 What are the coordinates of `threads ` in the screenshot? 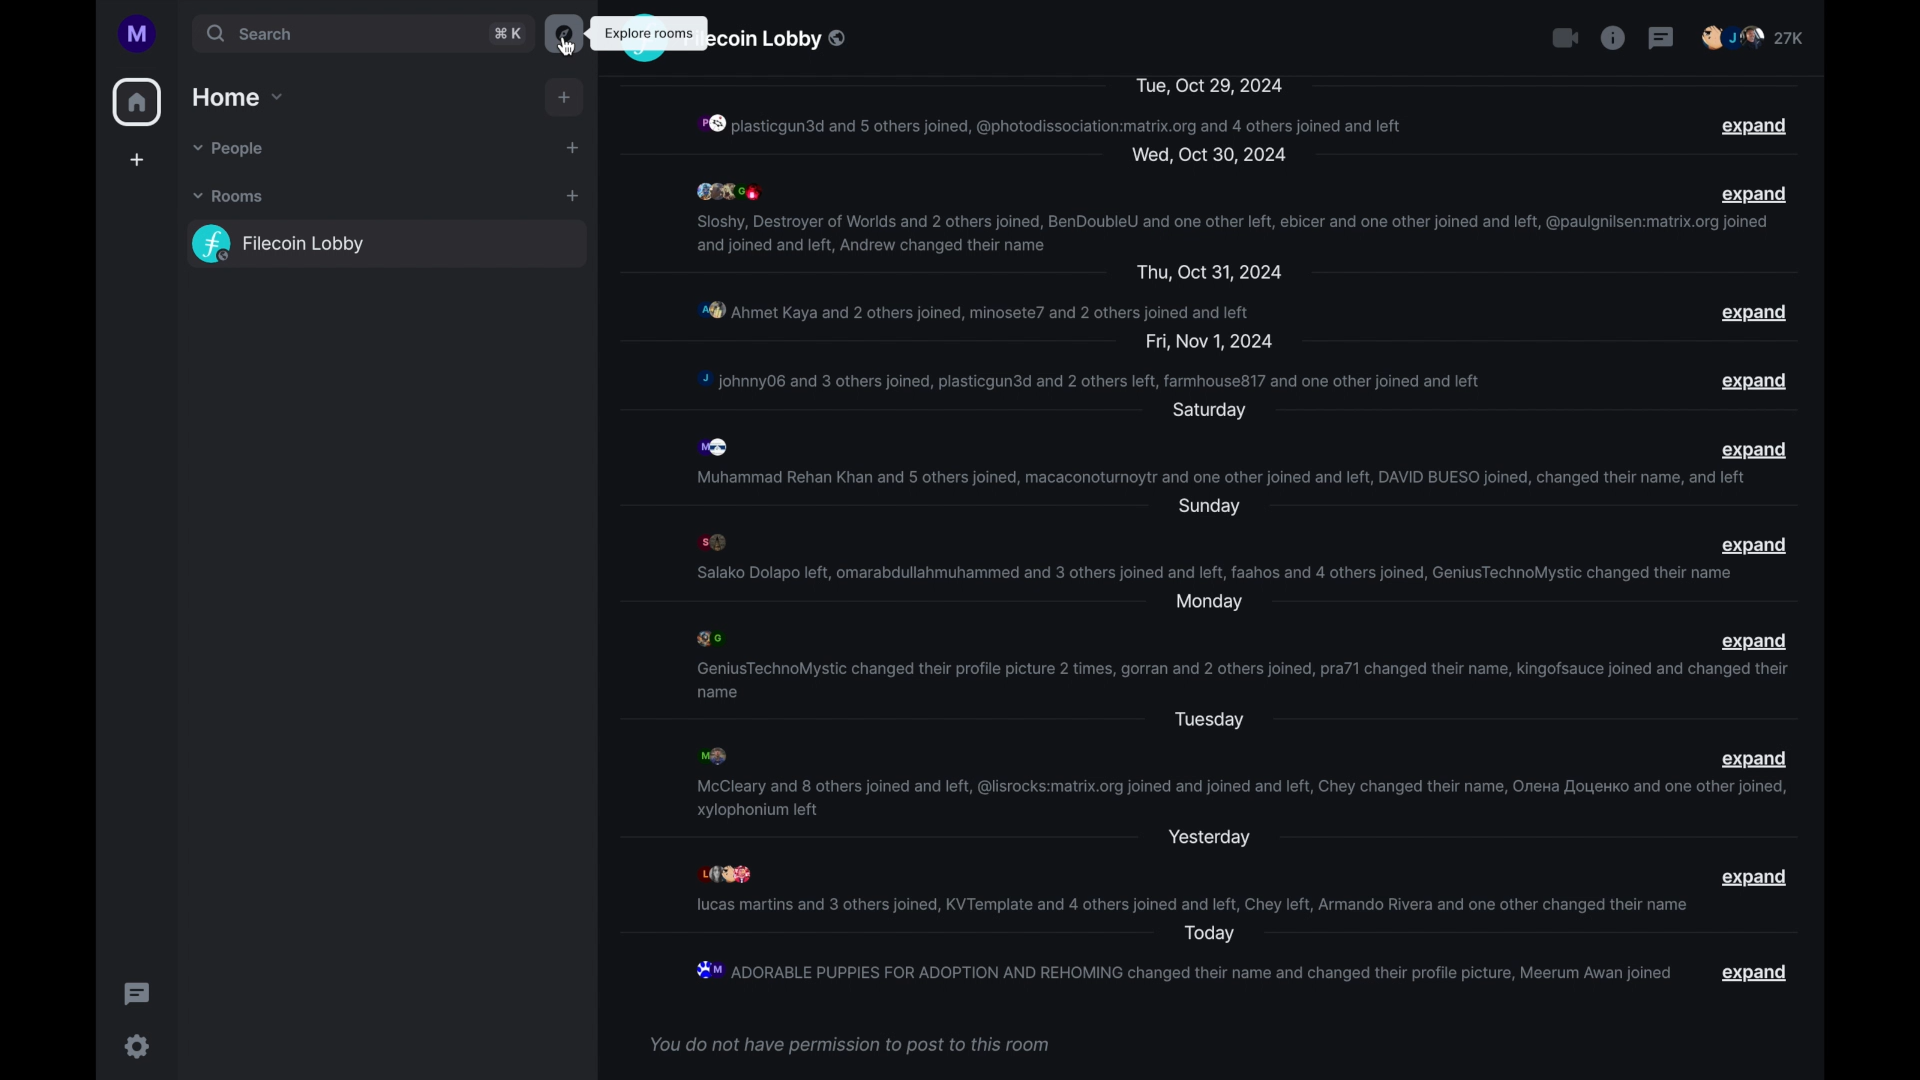 It's located at (1661, 37).